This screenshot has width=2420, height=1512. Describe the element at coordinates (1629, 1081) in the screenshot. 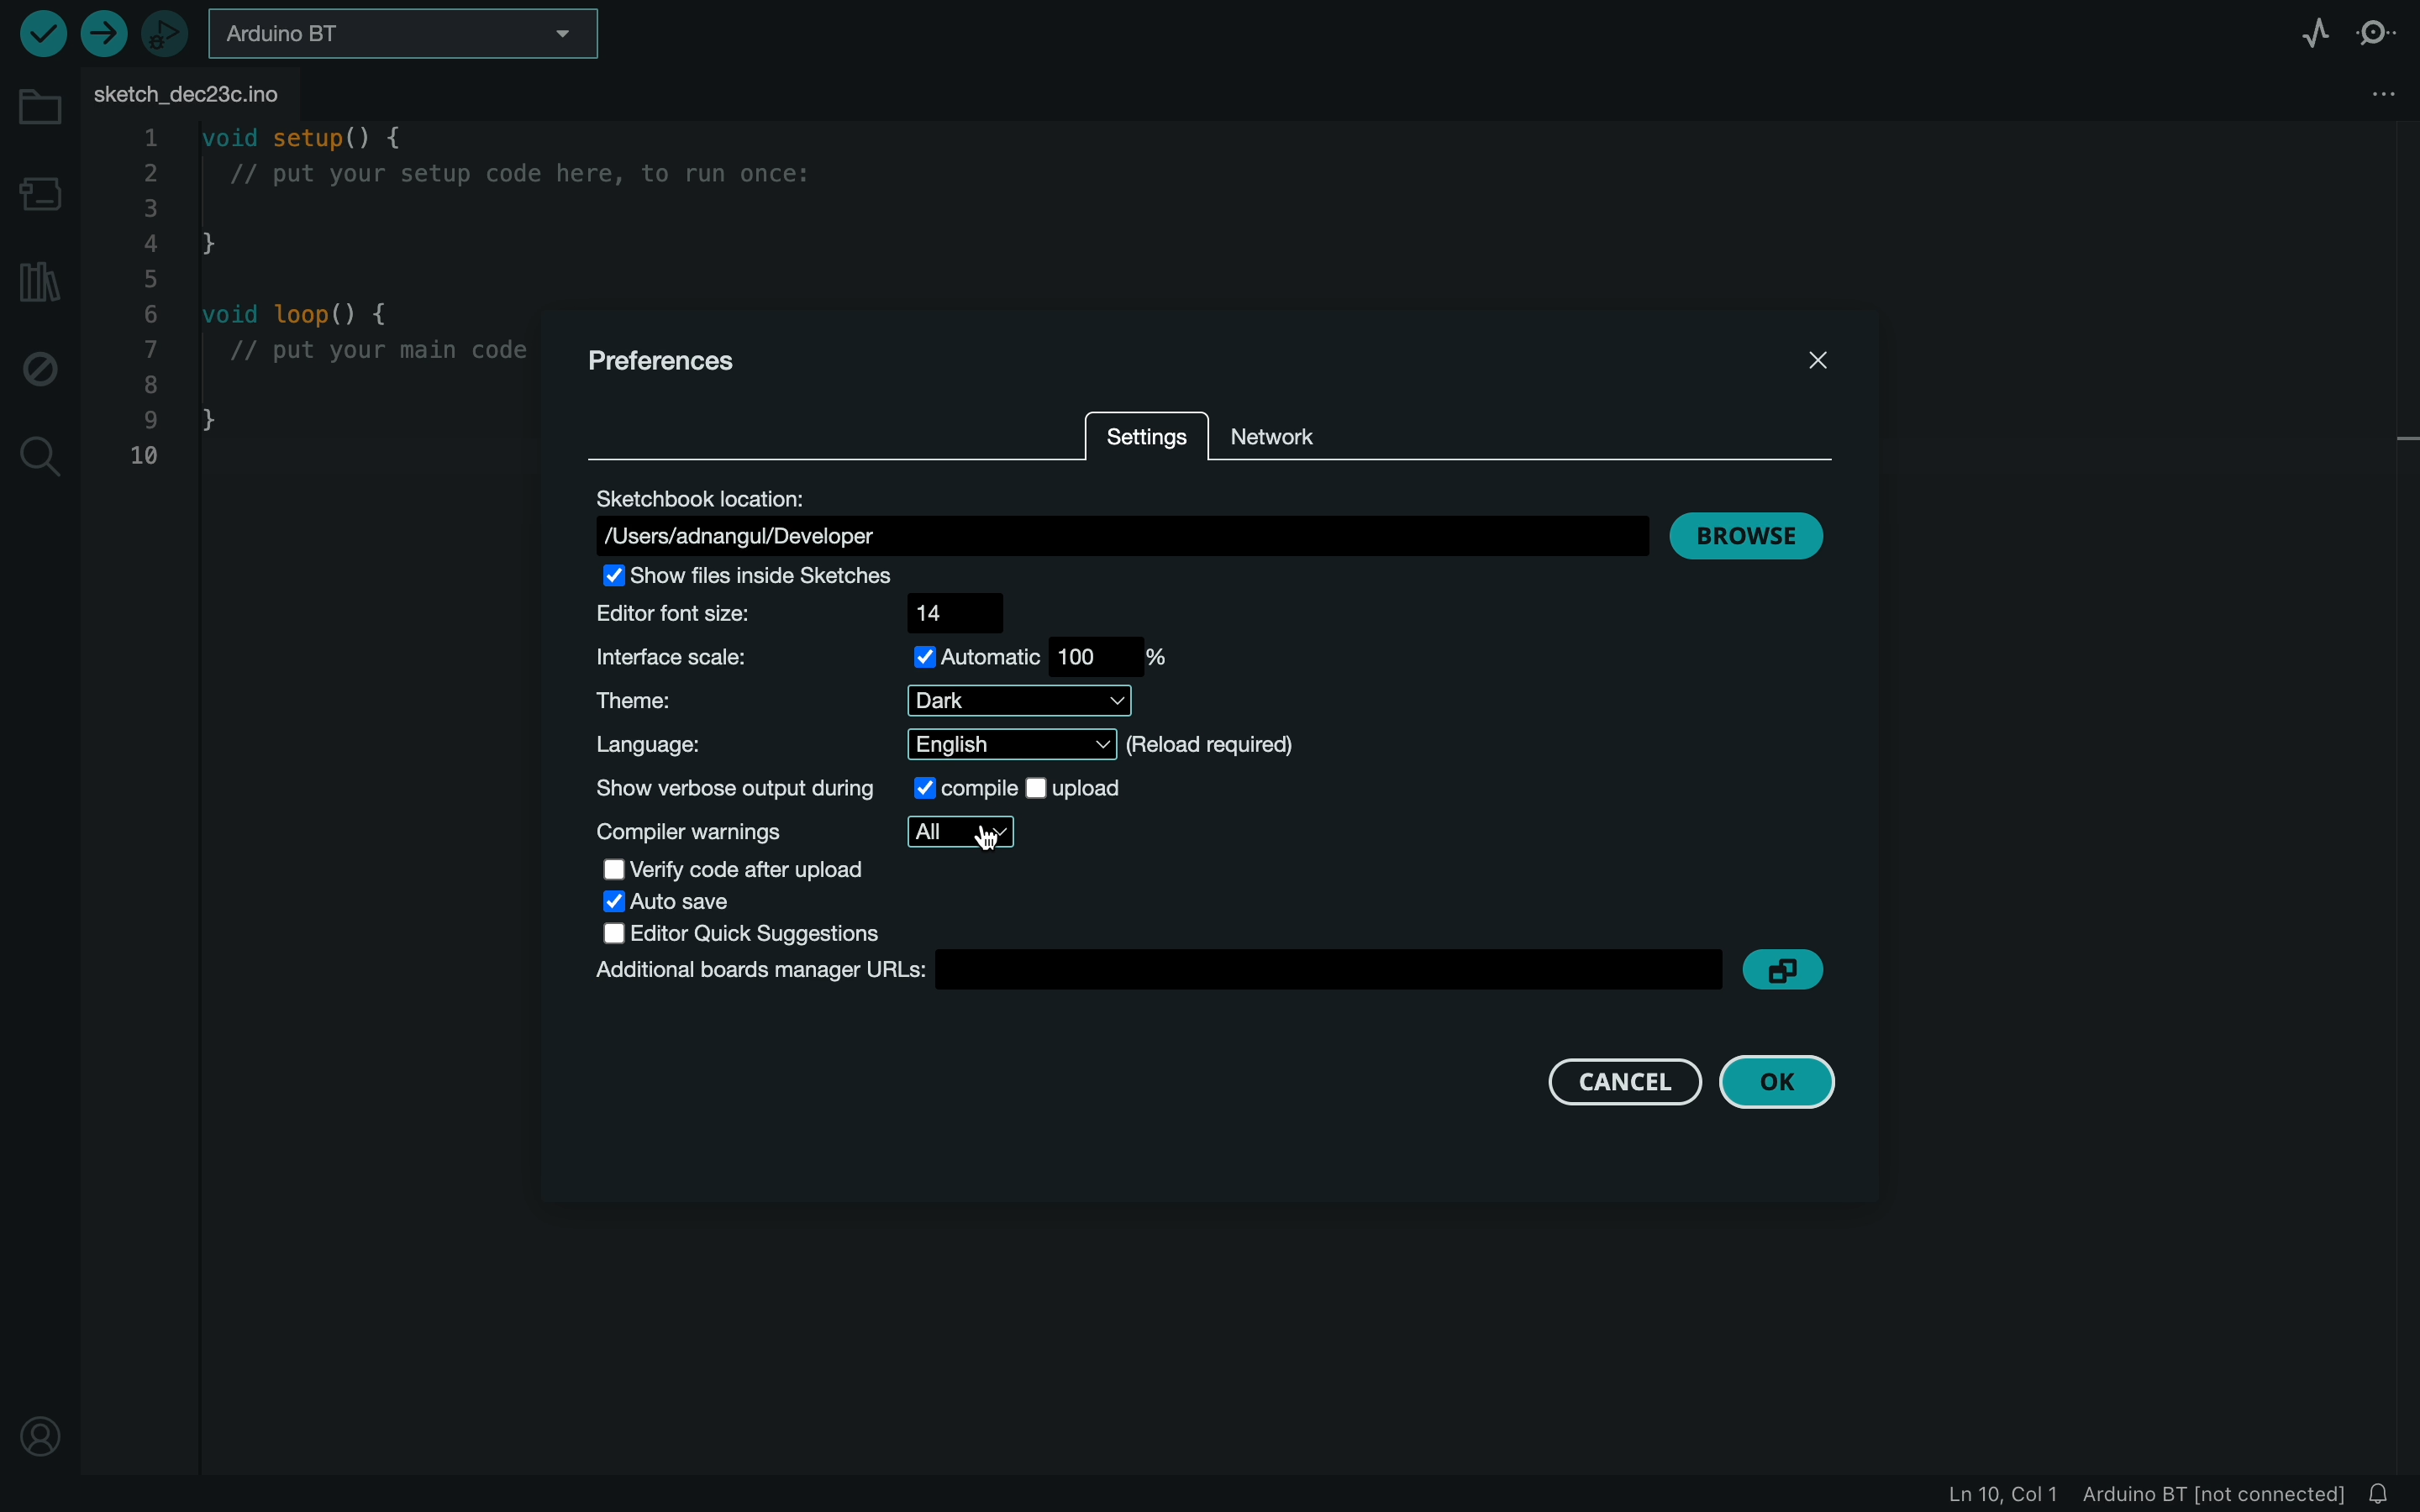

I see `cancel` at that location.